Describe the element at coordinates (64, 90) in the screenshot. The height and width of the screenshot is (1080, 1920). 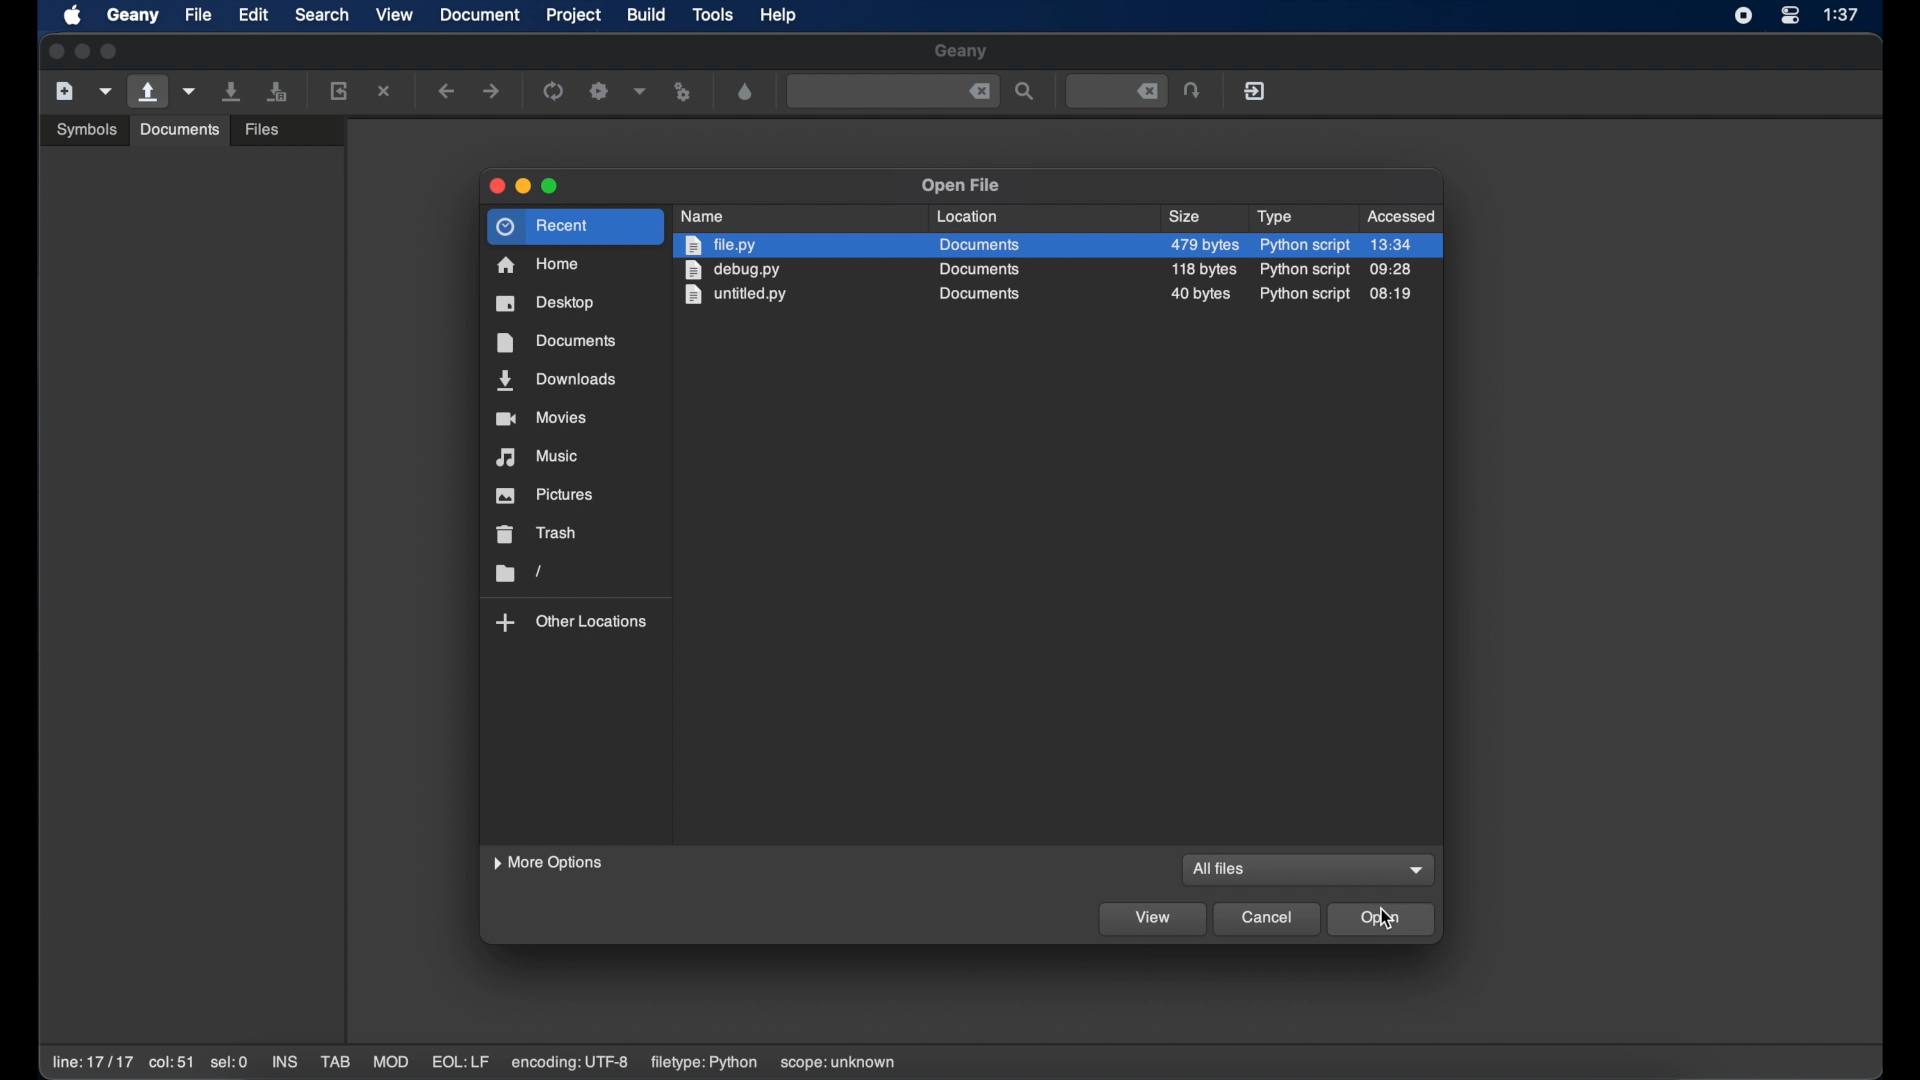
I see `new file` at that location.